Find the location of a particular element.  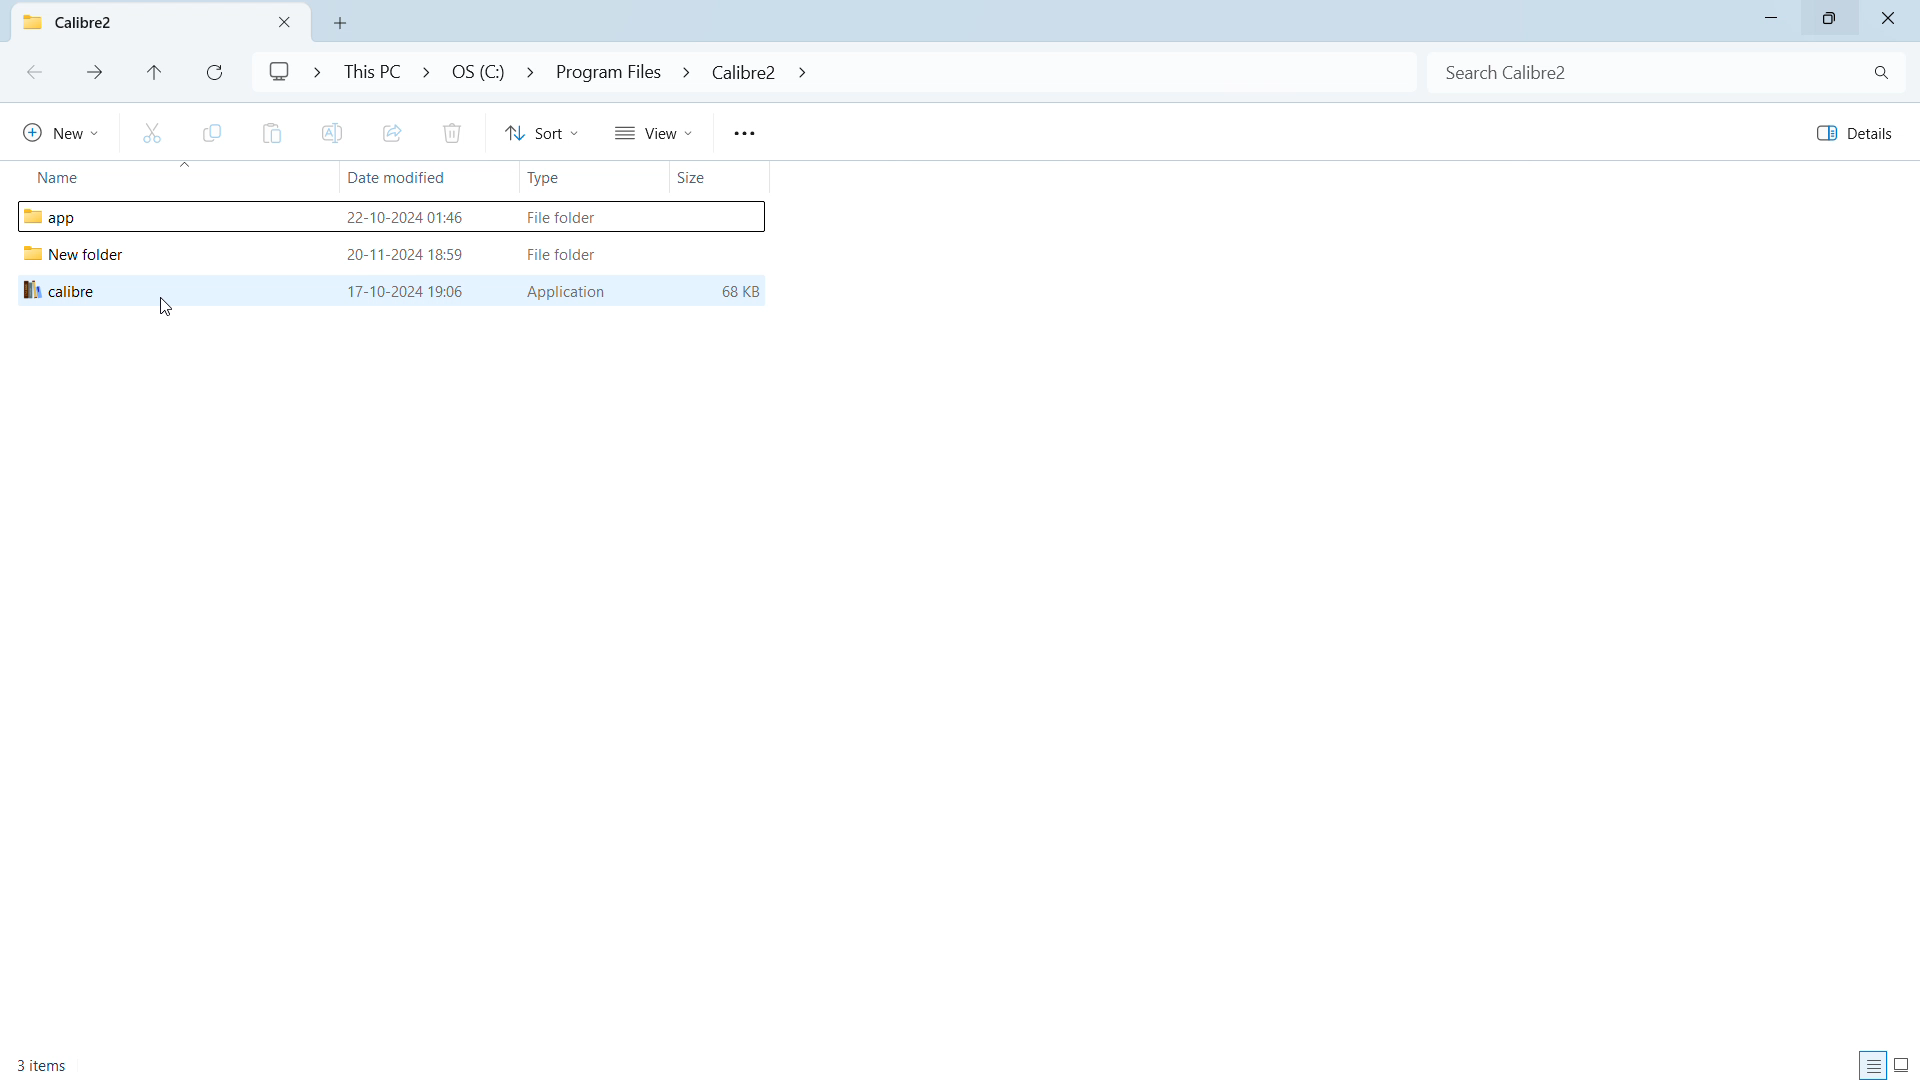

sort by date modified is located at coordinates (428, 177).